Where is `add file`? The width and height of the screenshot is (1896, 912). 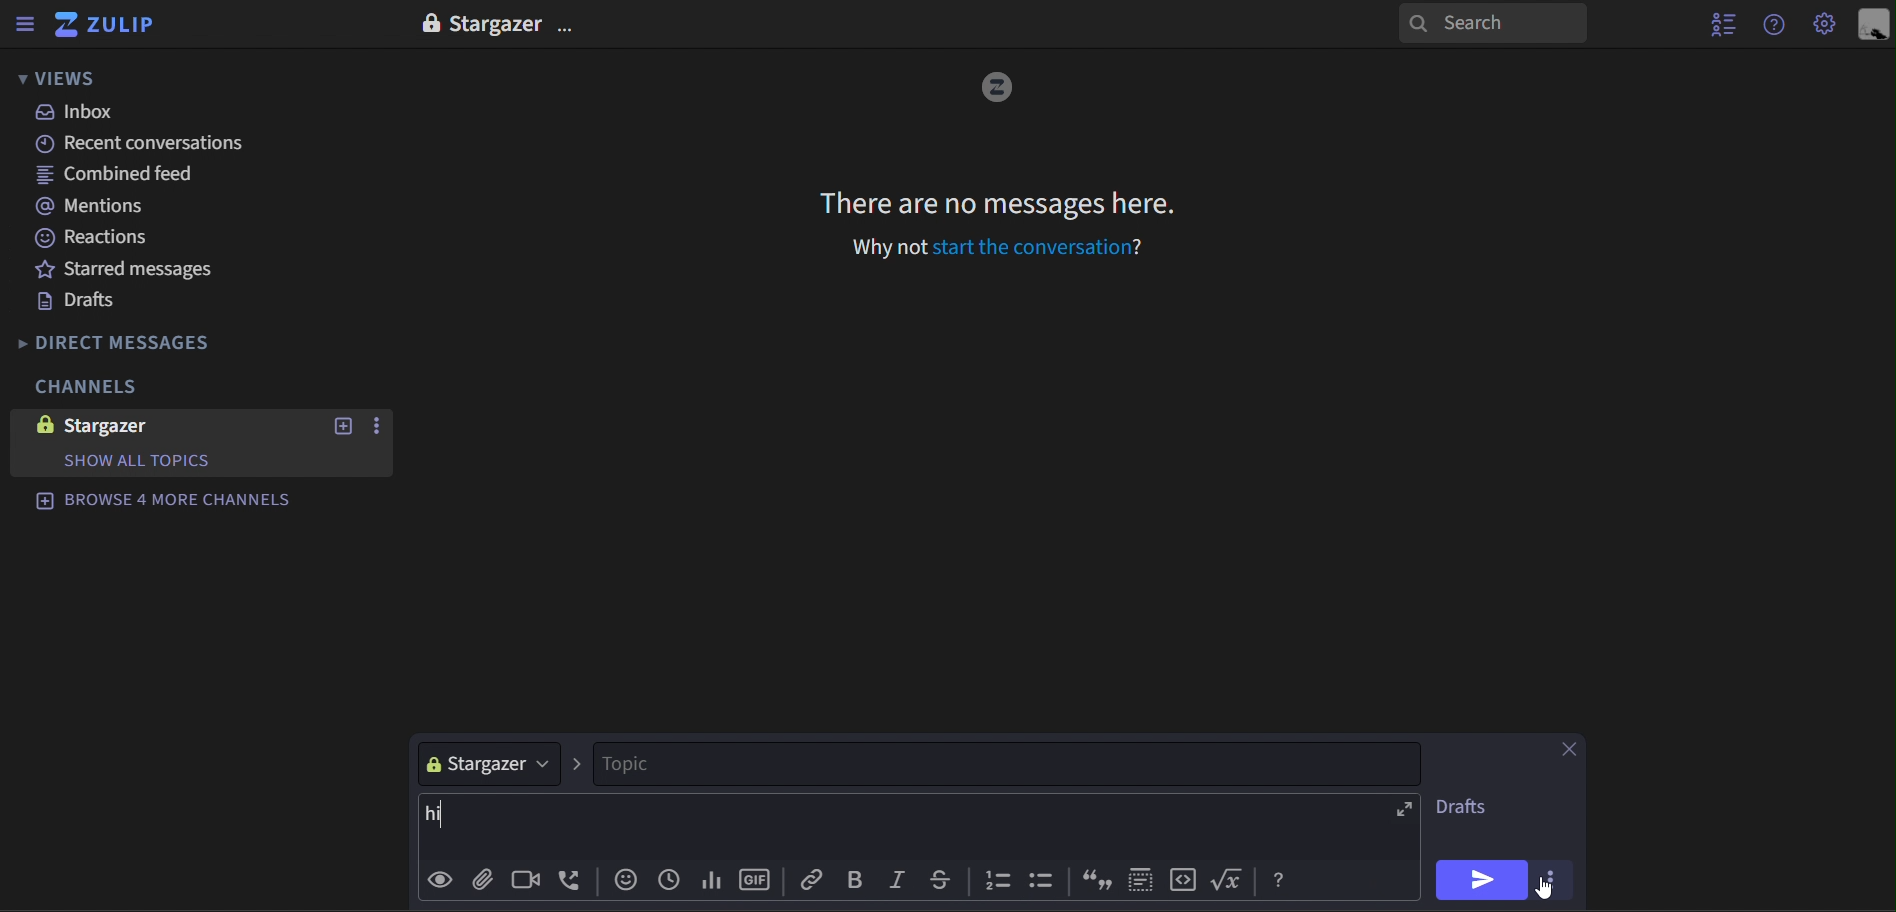 add file is located at coordinates (483, 881).